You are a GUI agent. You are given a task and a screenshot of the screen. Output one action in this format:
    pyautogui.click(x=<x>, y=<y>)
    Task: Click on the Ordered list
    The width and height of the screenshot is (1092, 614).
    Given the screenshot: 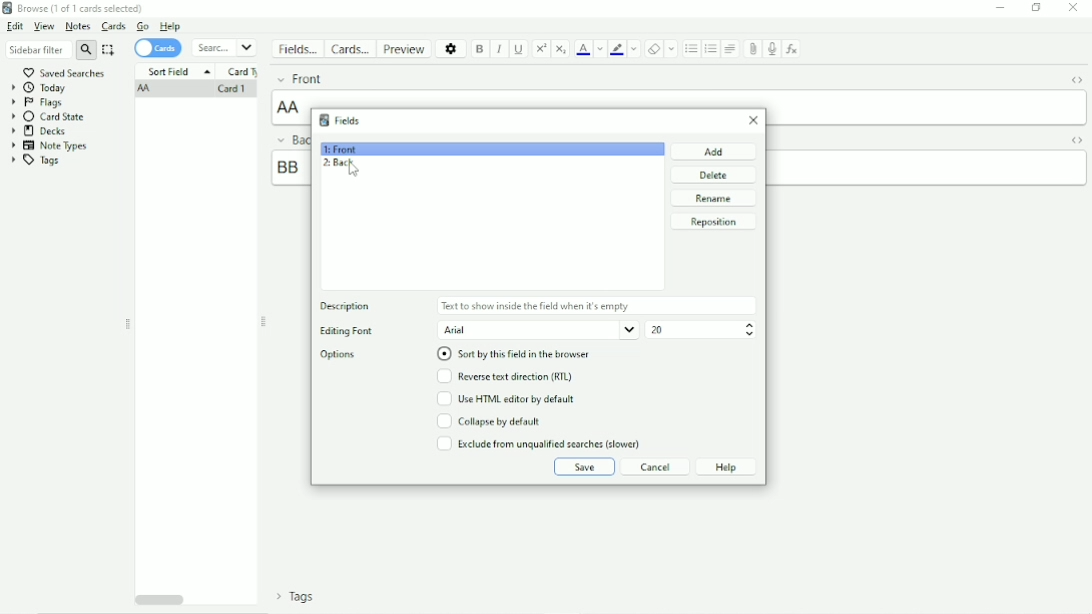 What is the action you would take?
    pyautogui.click(x=710, y=50)
    